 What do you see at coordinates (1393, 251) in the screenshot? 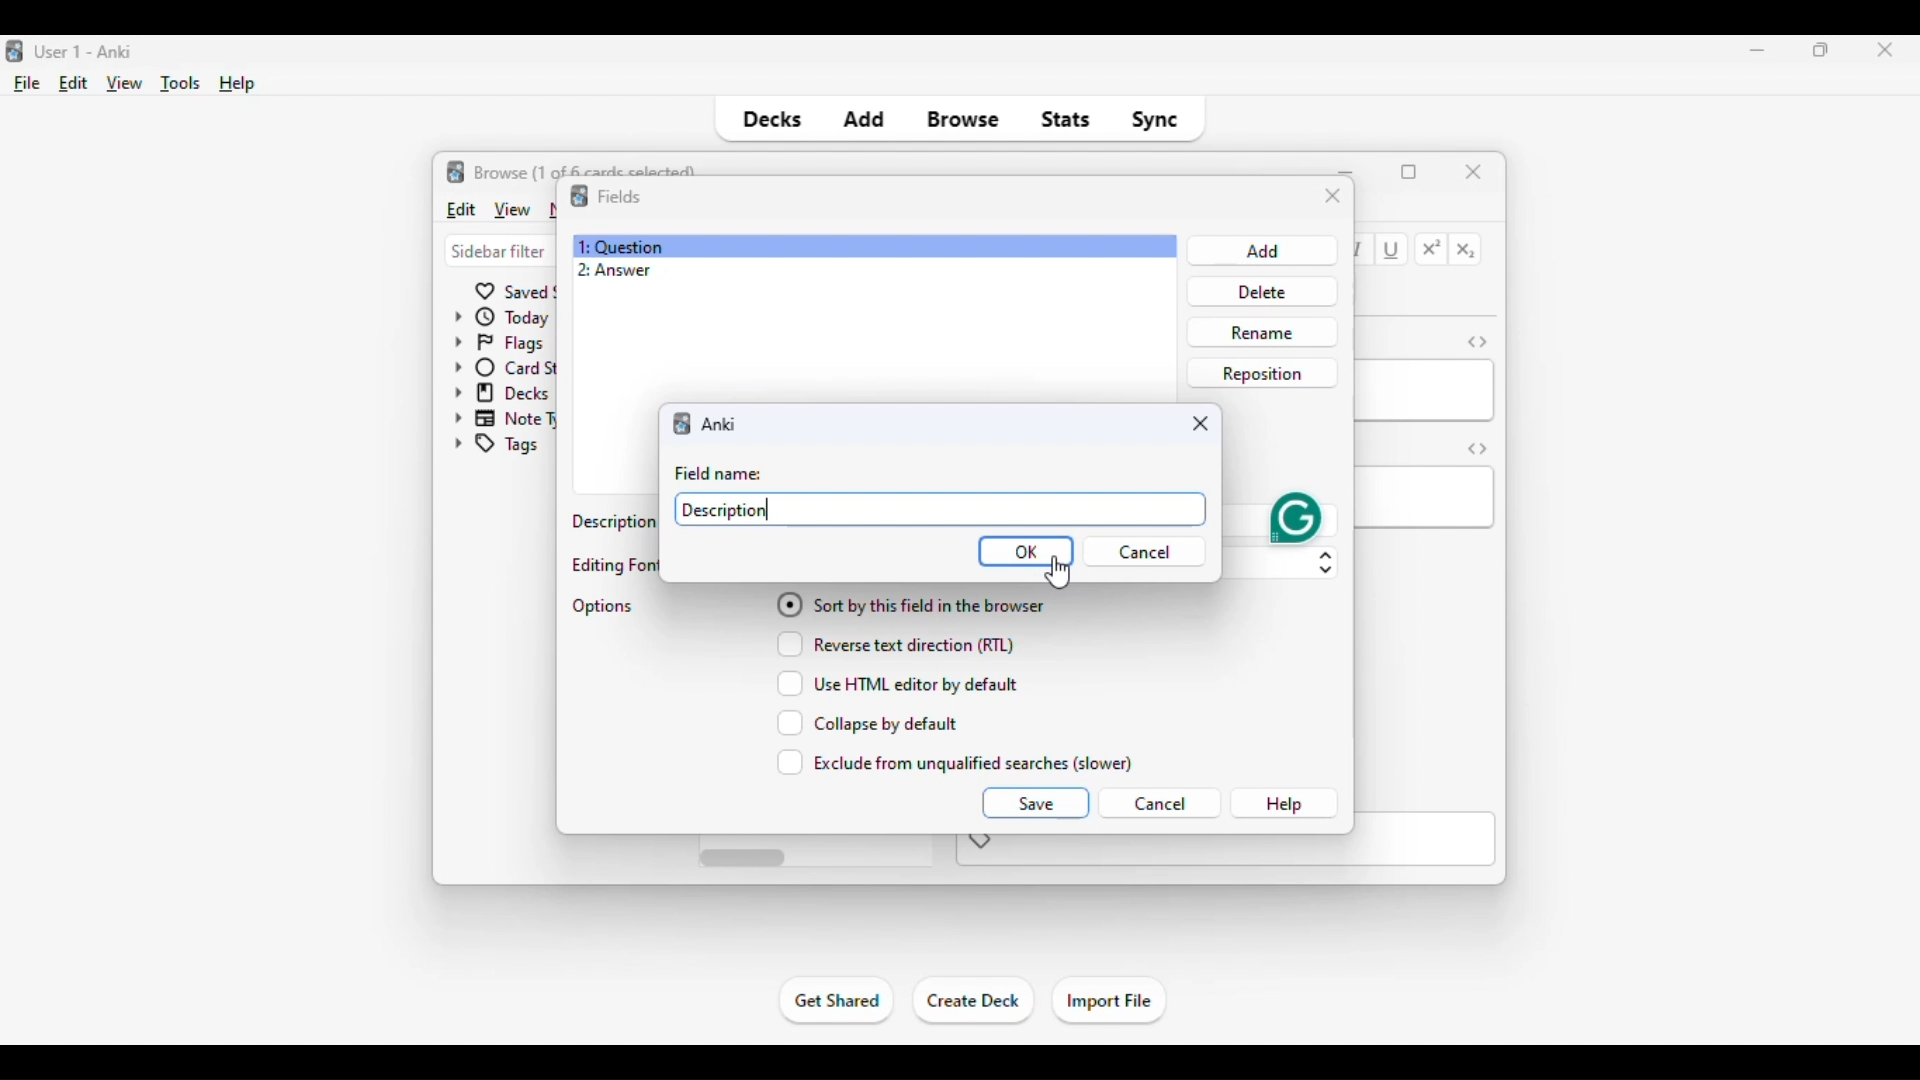
I see `underline` at bounding box center [1393, 251].